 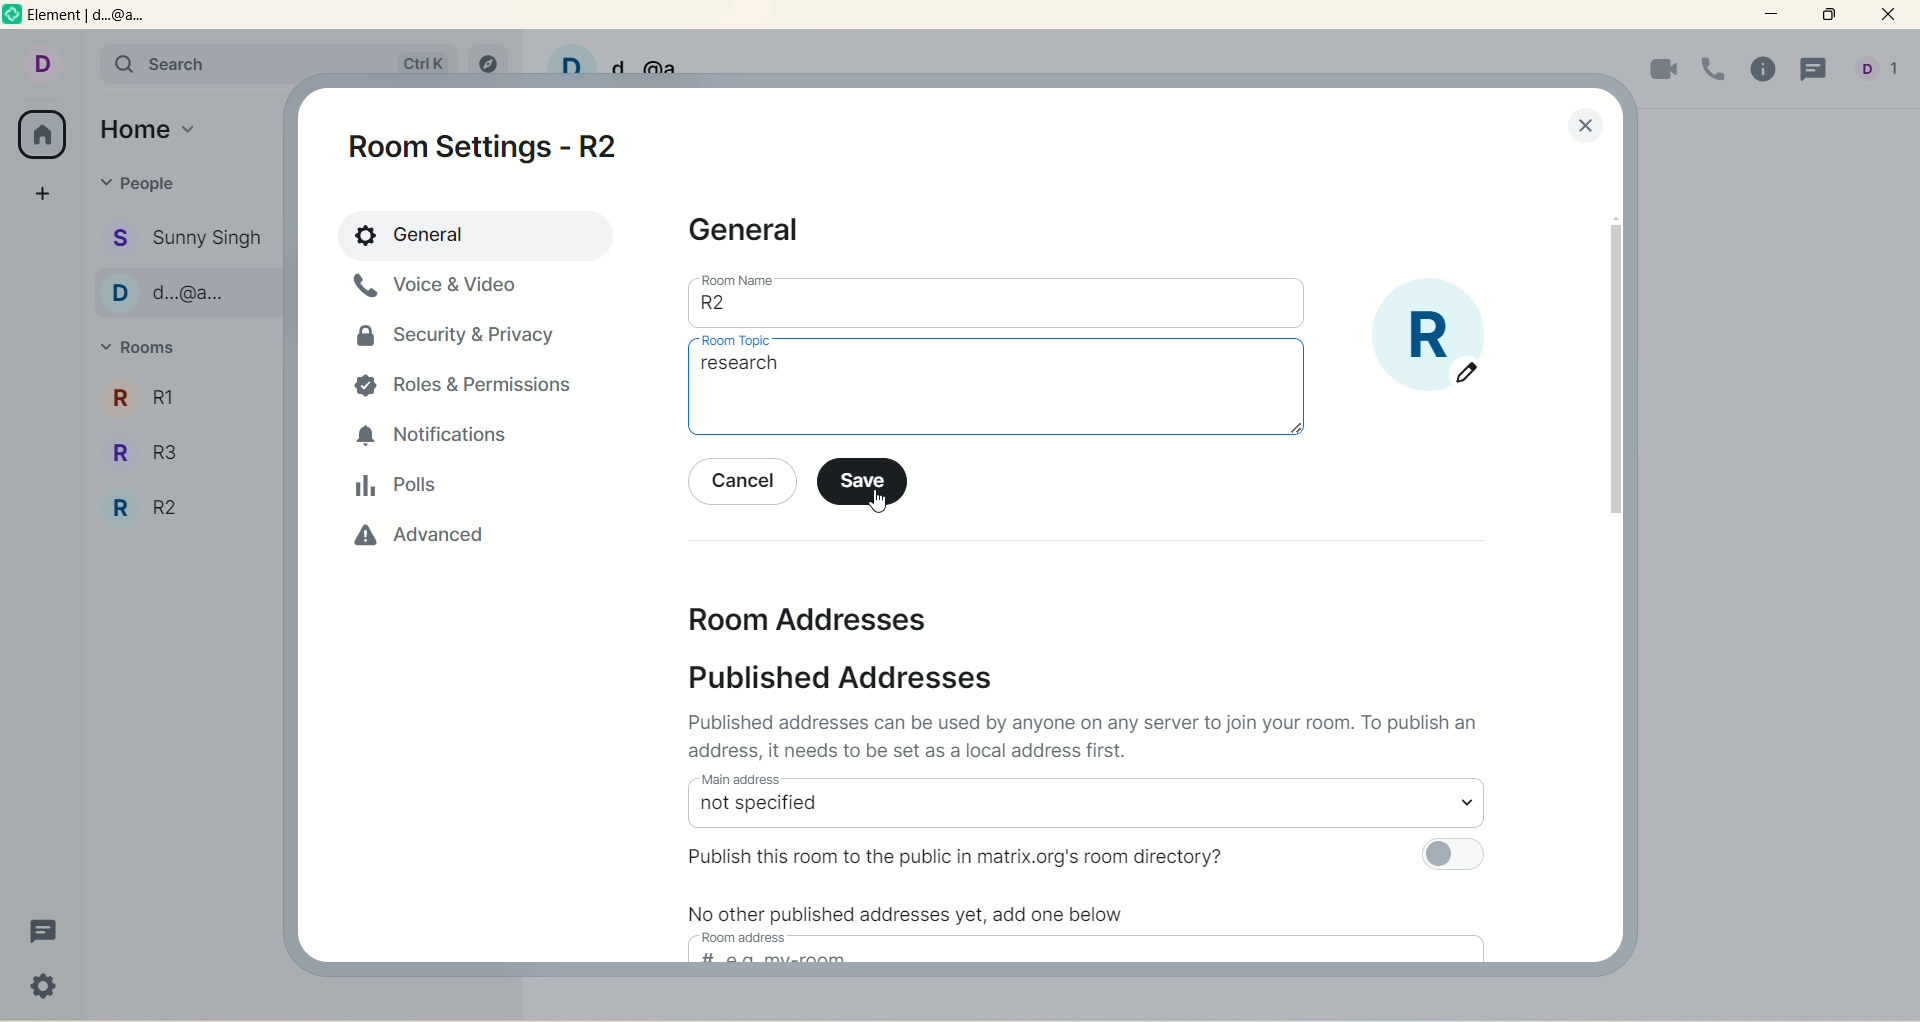 What do you see at coordinates (1661, 71) in the screenshot?
I see `video call` at bounding box center [1661, 71].